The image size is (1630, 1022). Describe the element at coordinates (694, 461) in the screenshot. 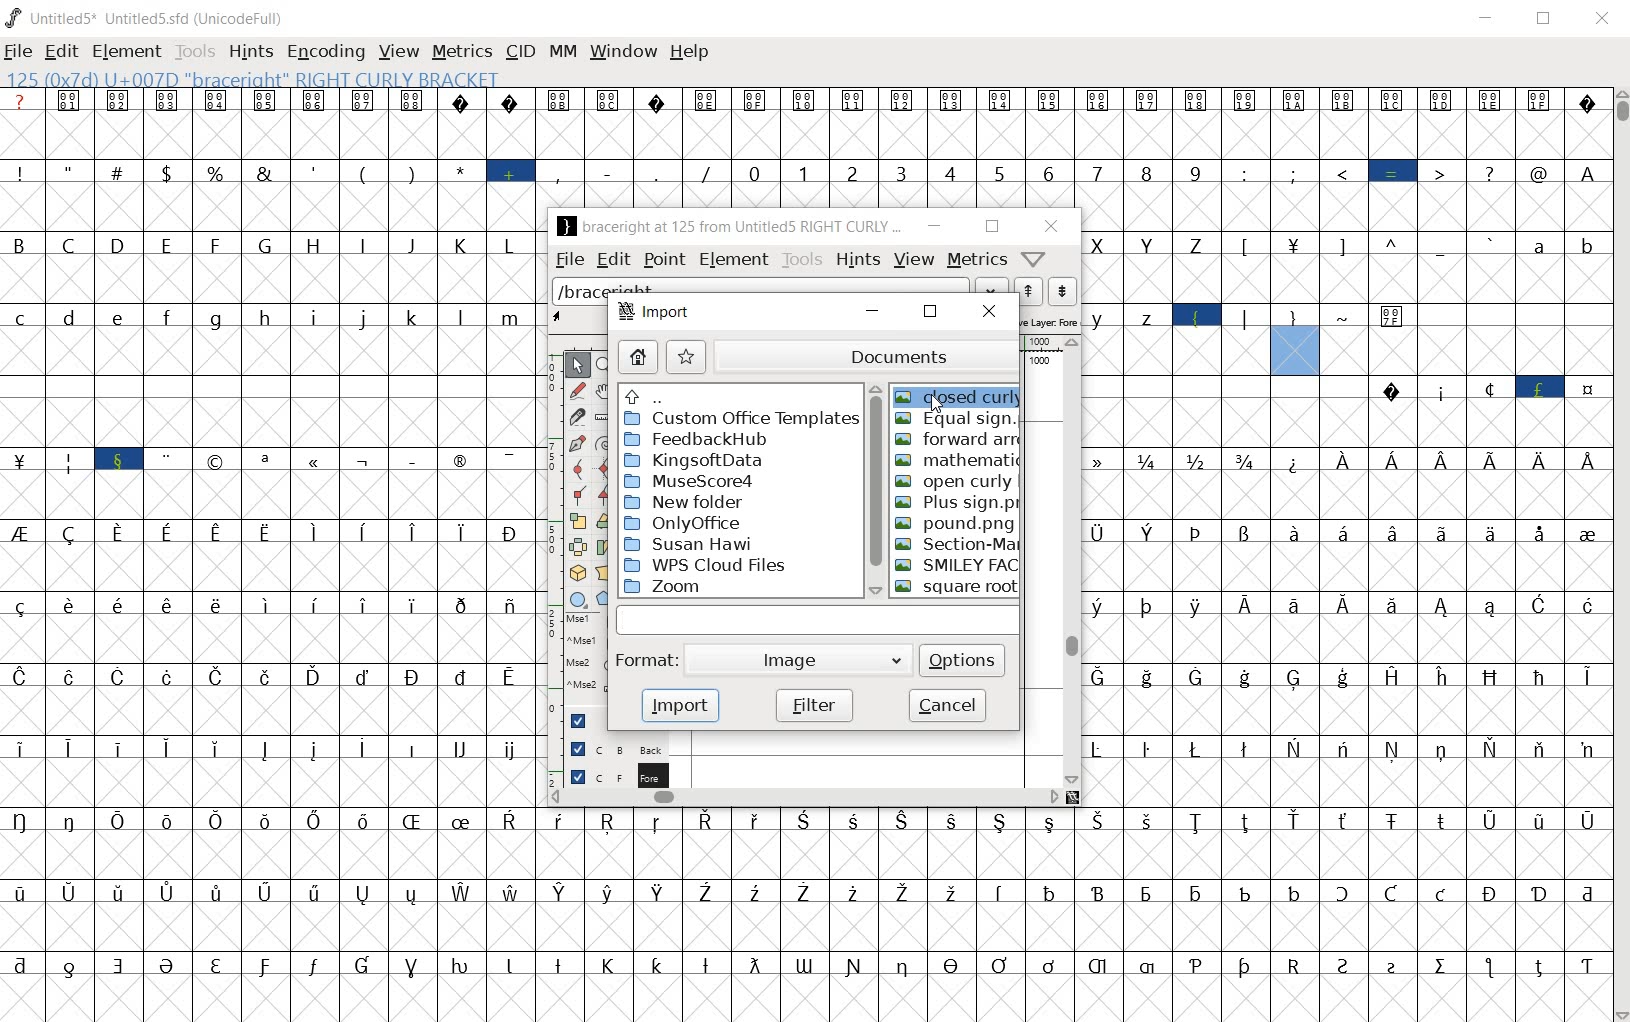

I see `Kingsoftdata` at that location.